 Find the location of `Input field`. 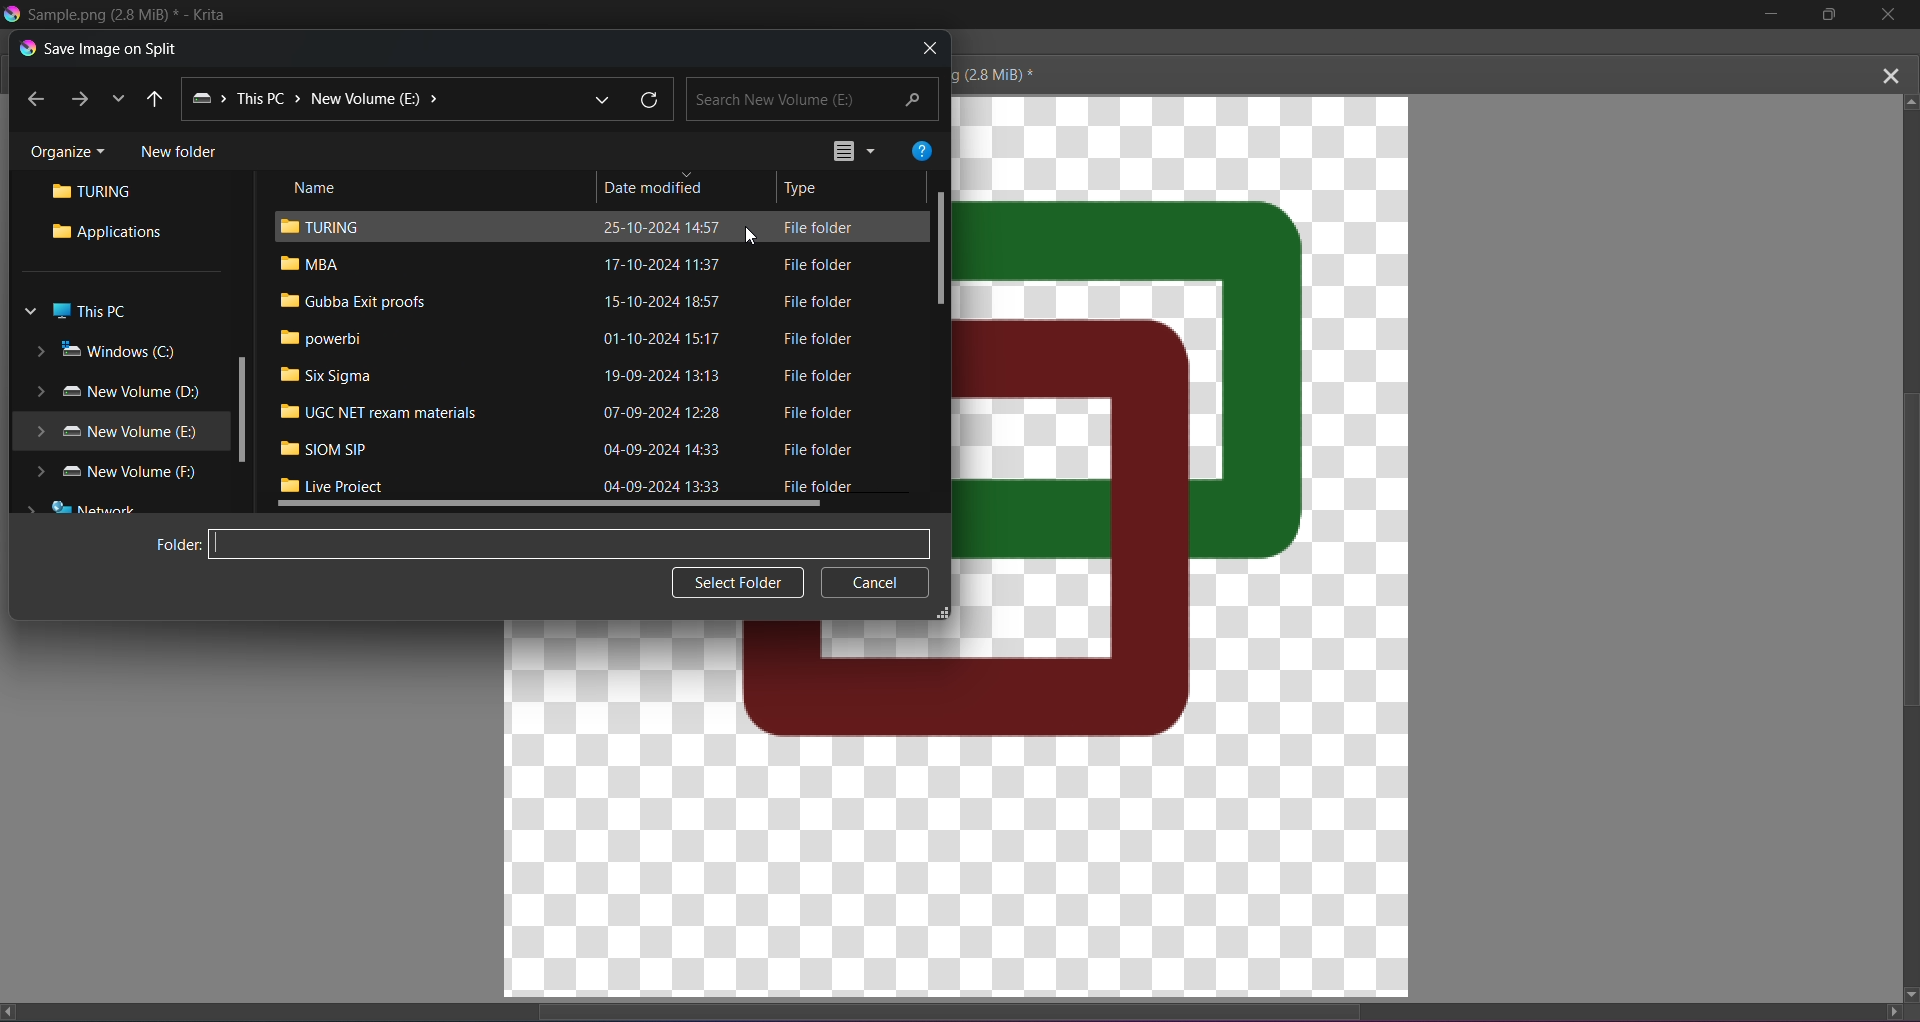

Input field is located at coordinates (569, 541).